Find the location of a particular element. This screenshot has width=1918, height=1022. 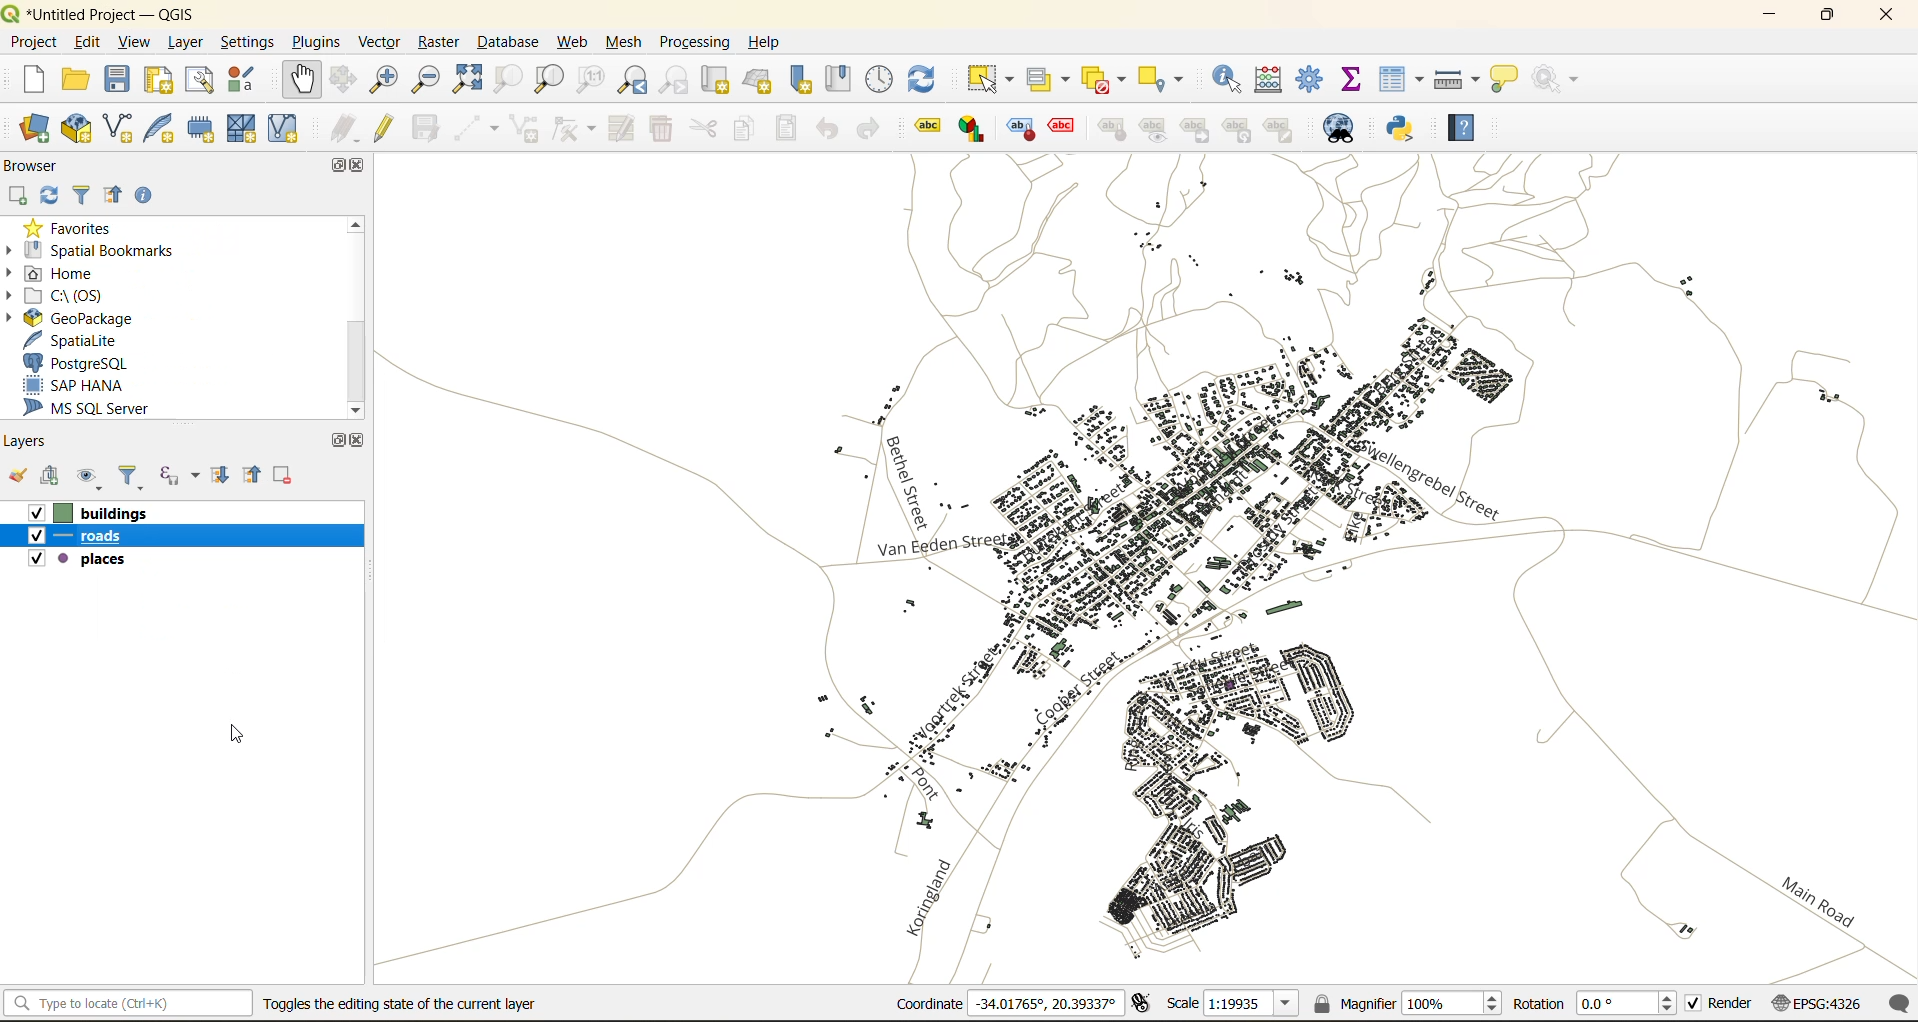

toggle extents is located at coordinates (1144, 1004).